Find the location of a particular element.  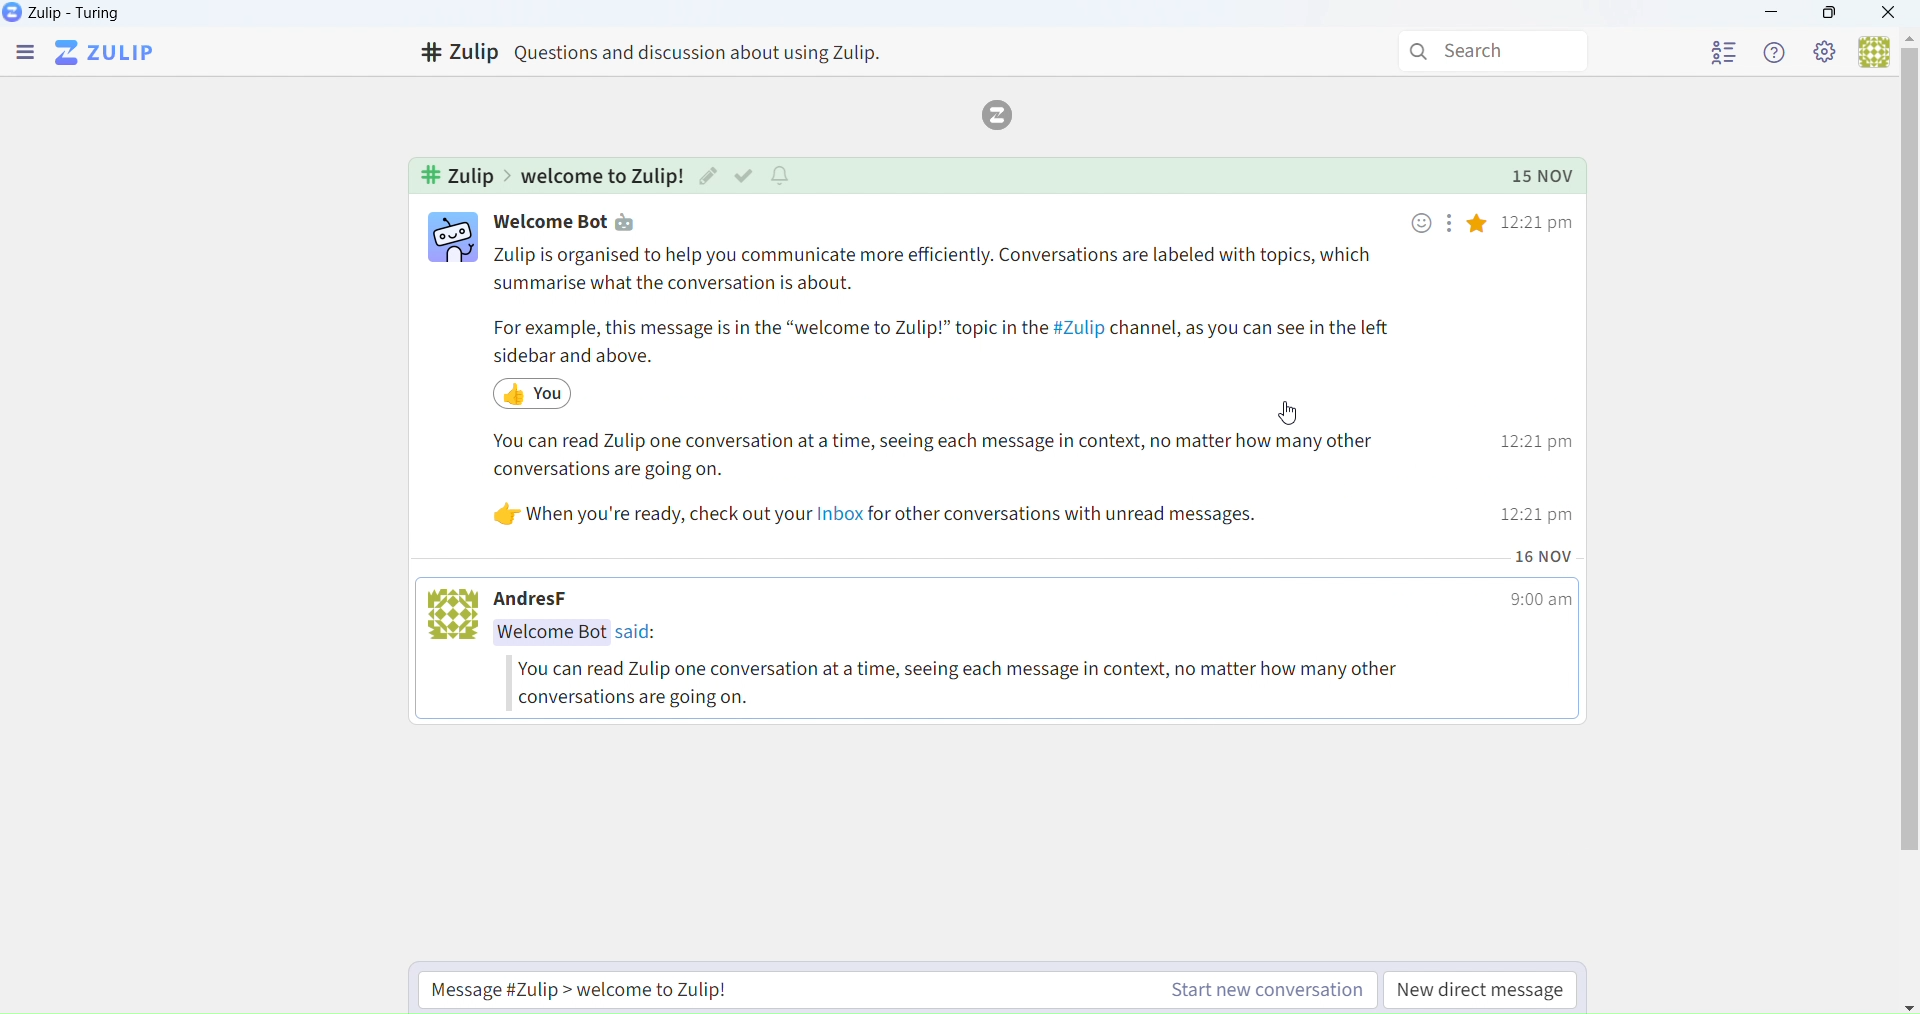

vertical scroll bar is located at coordinates (1907, 470).